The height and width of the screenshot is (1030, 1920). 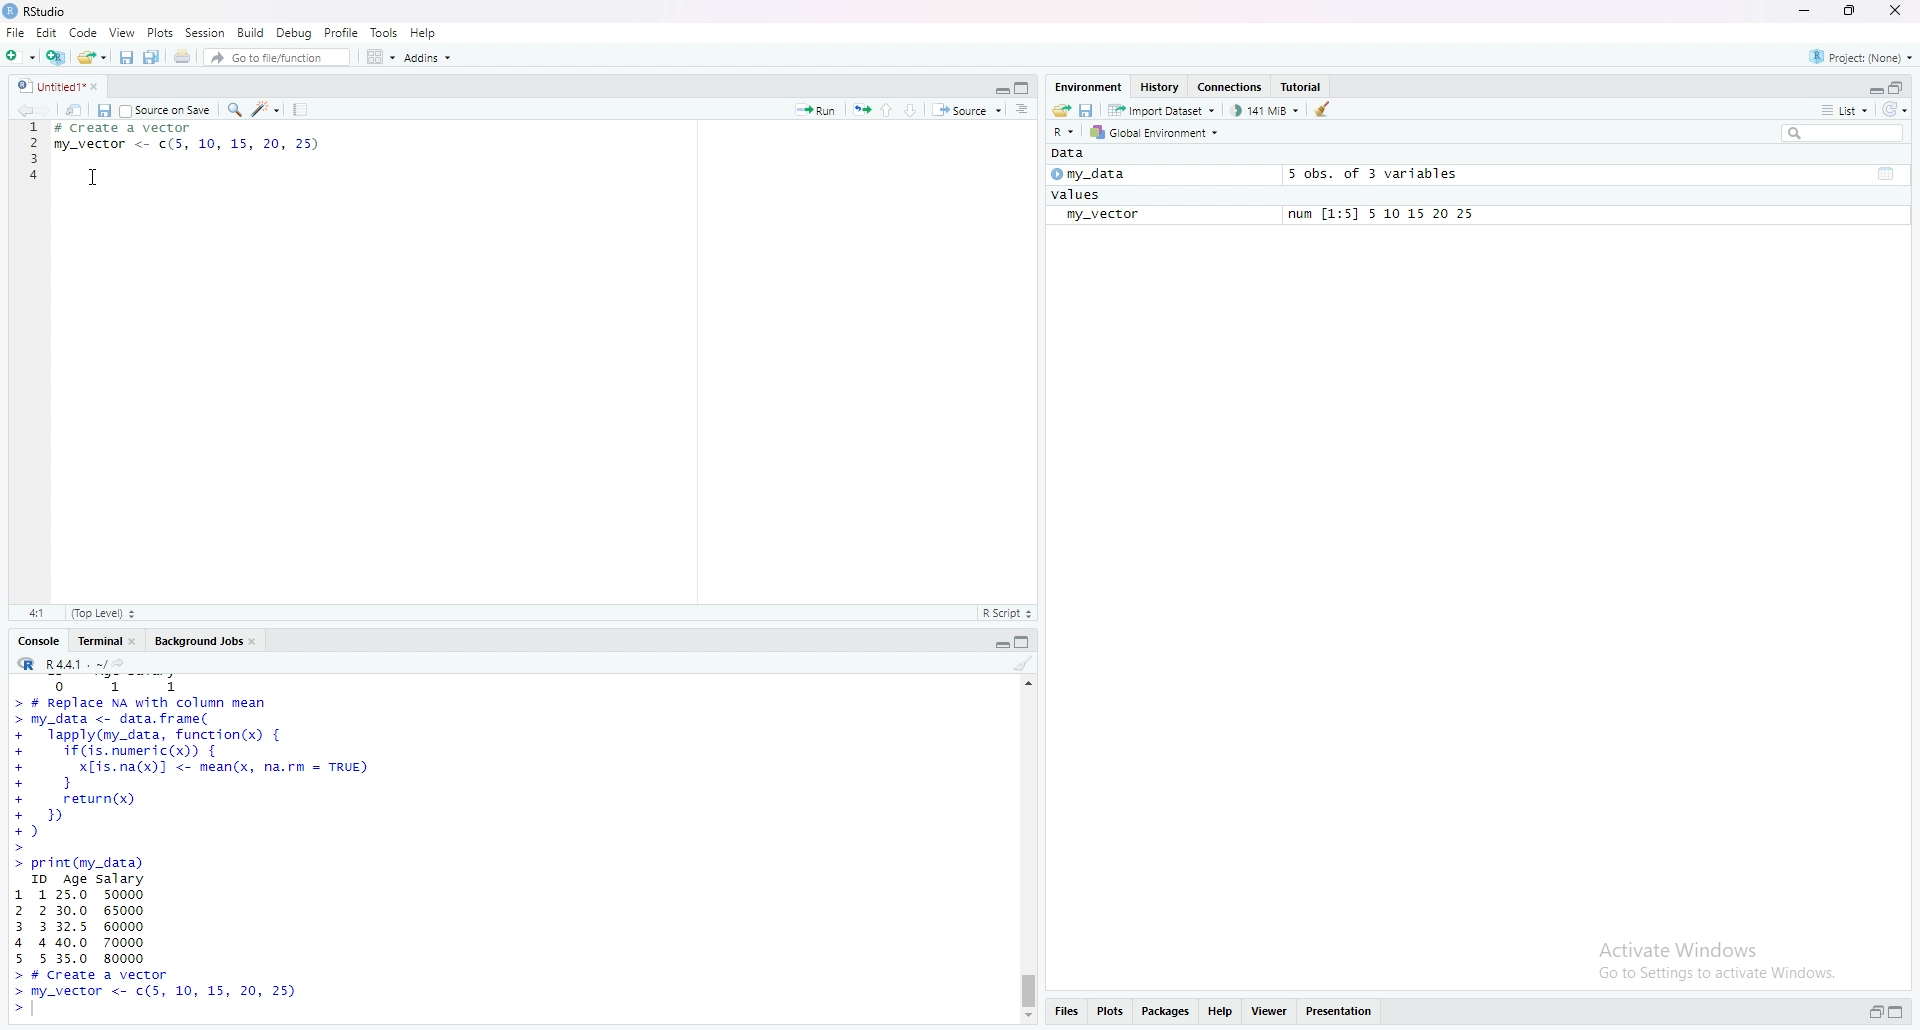 What do you see at coordinates (1061, 110) in the screenshot?
I see `load workspace` at bounding box center [1061, 110].